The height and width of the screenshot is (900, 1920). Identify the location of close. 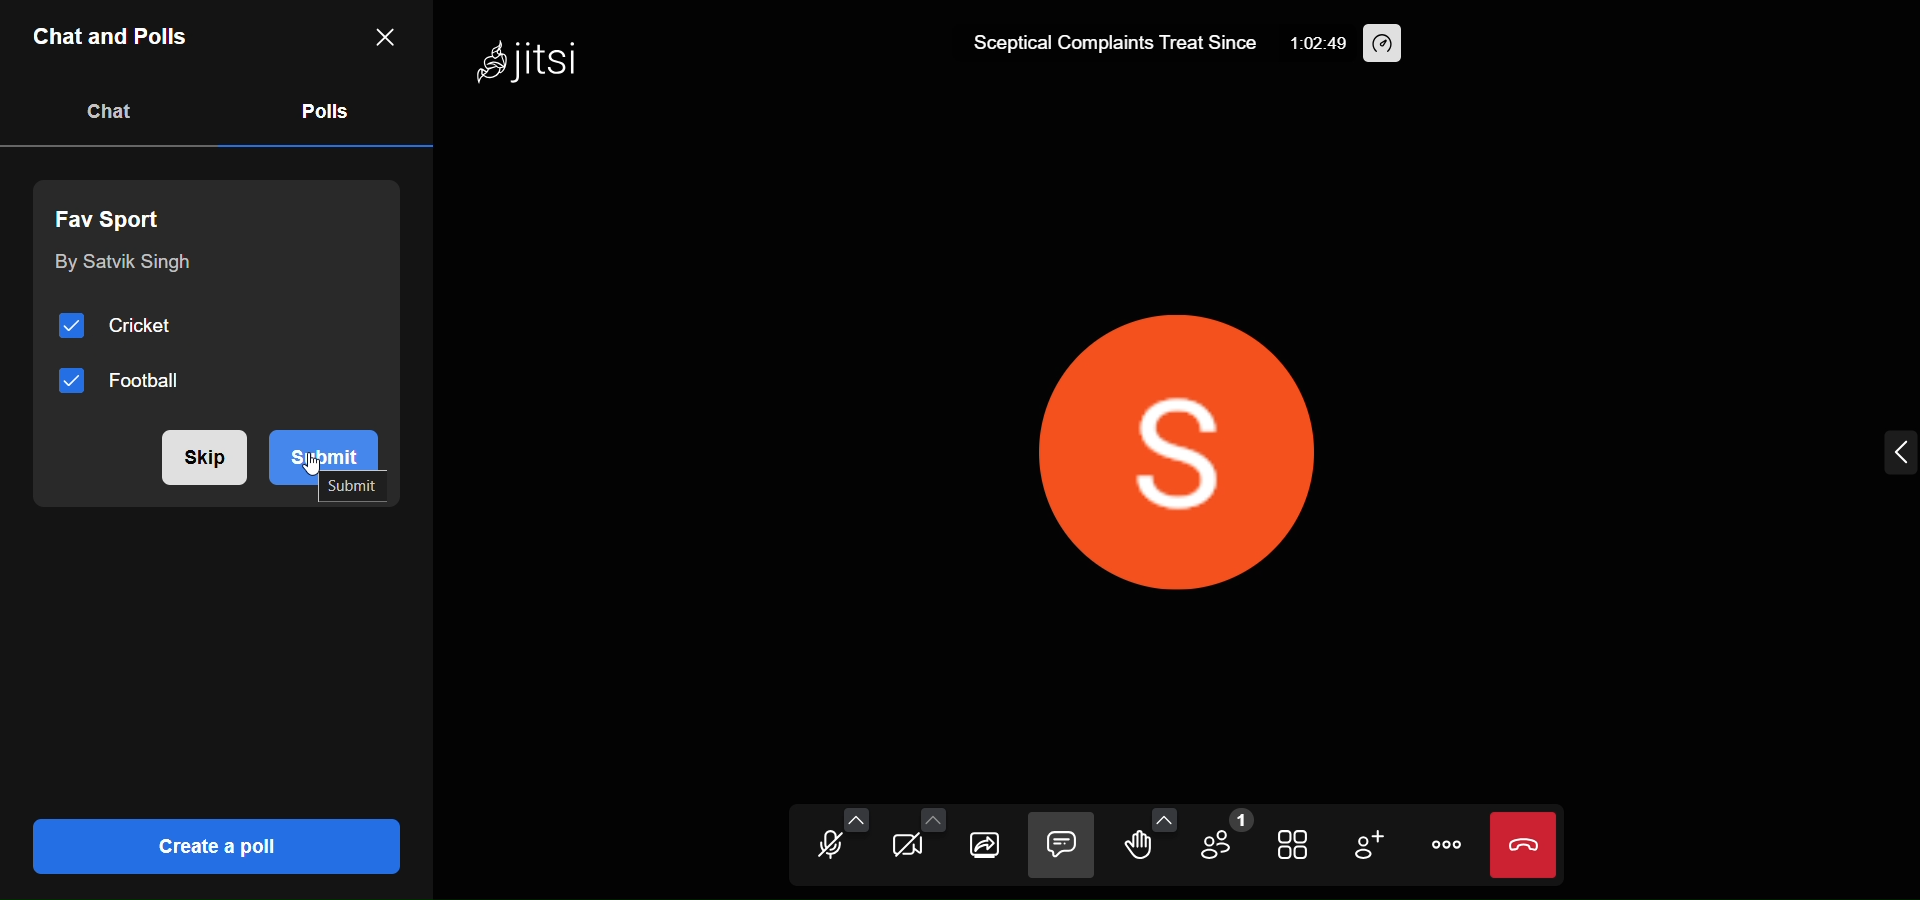
(383, 35).